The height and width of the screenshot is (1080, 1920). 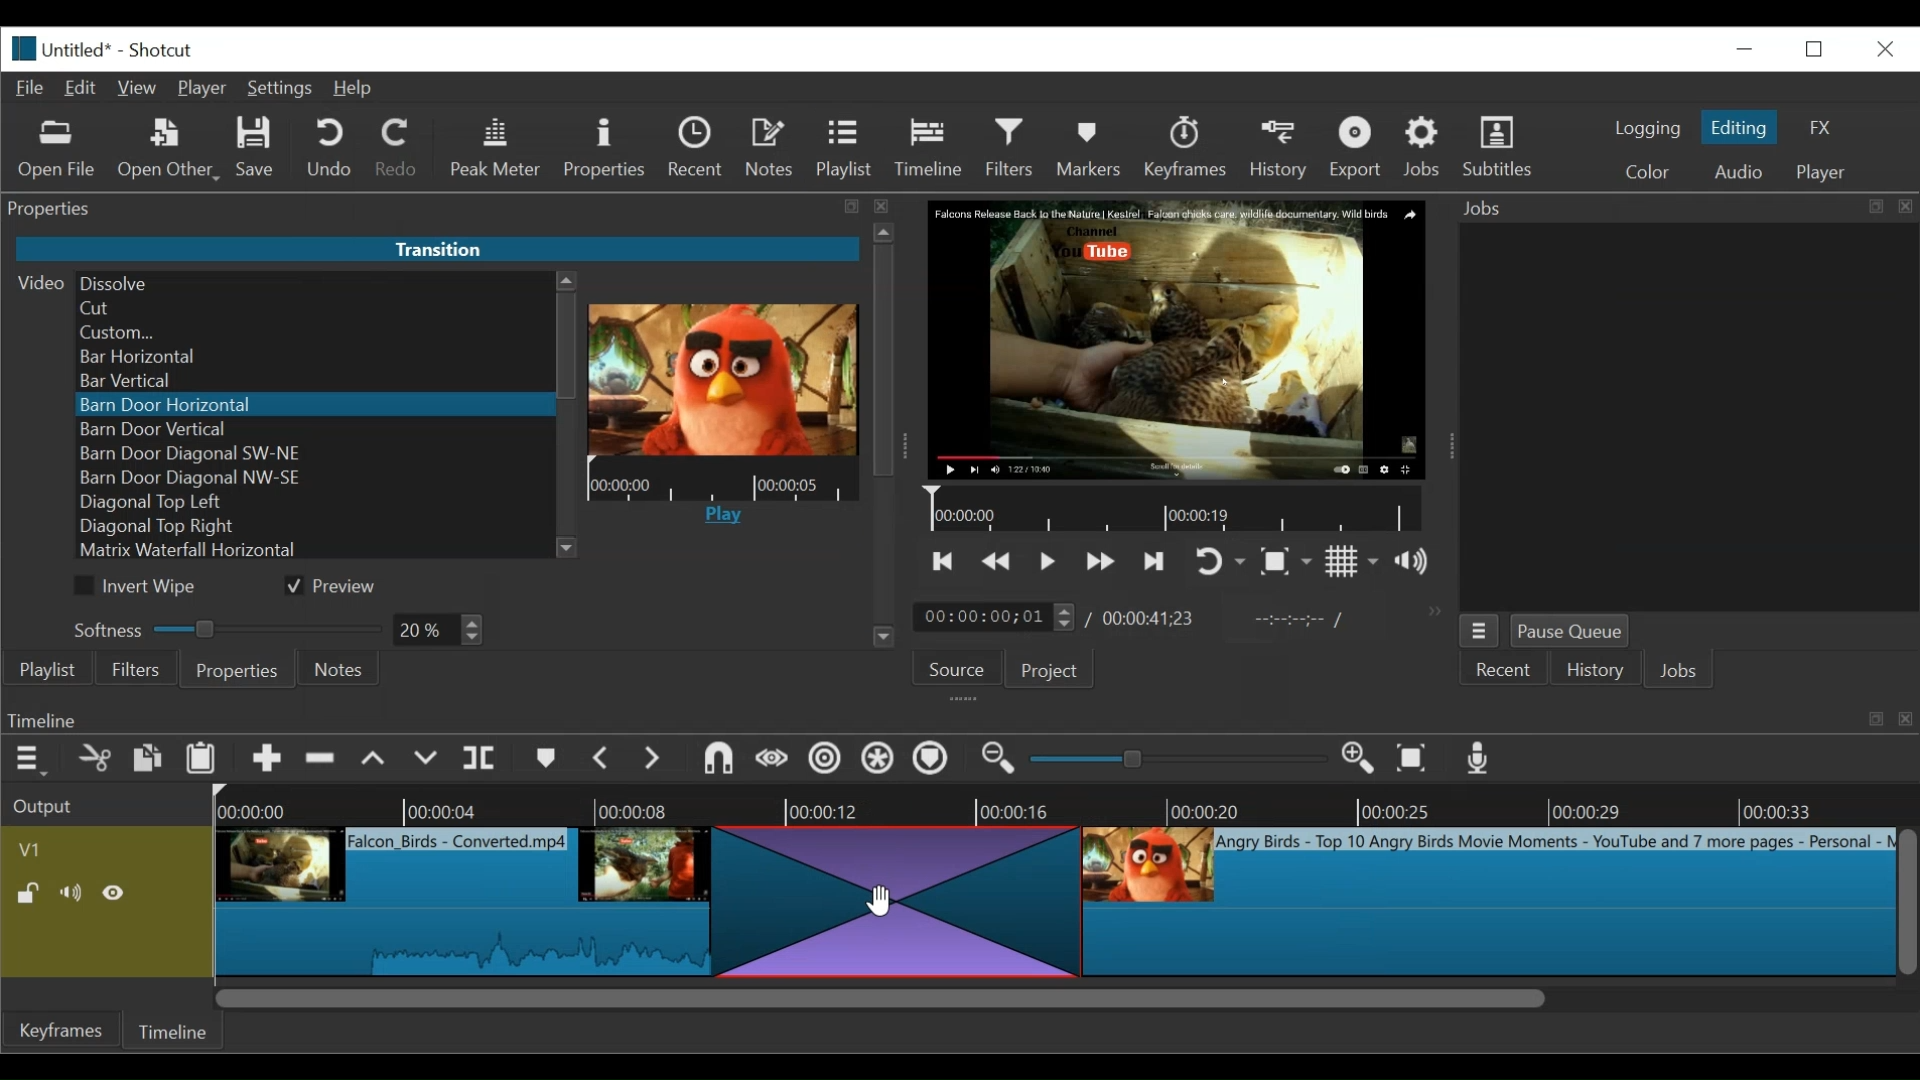 What do you see at coordinates (1154, 561) in the screenshot?
I see `Skip to the next point` at bounding box center [1154, 561].